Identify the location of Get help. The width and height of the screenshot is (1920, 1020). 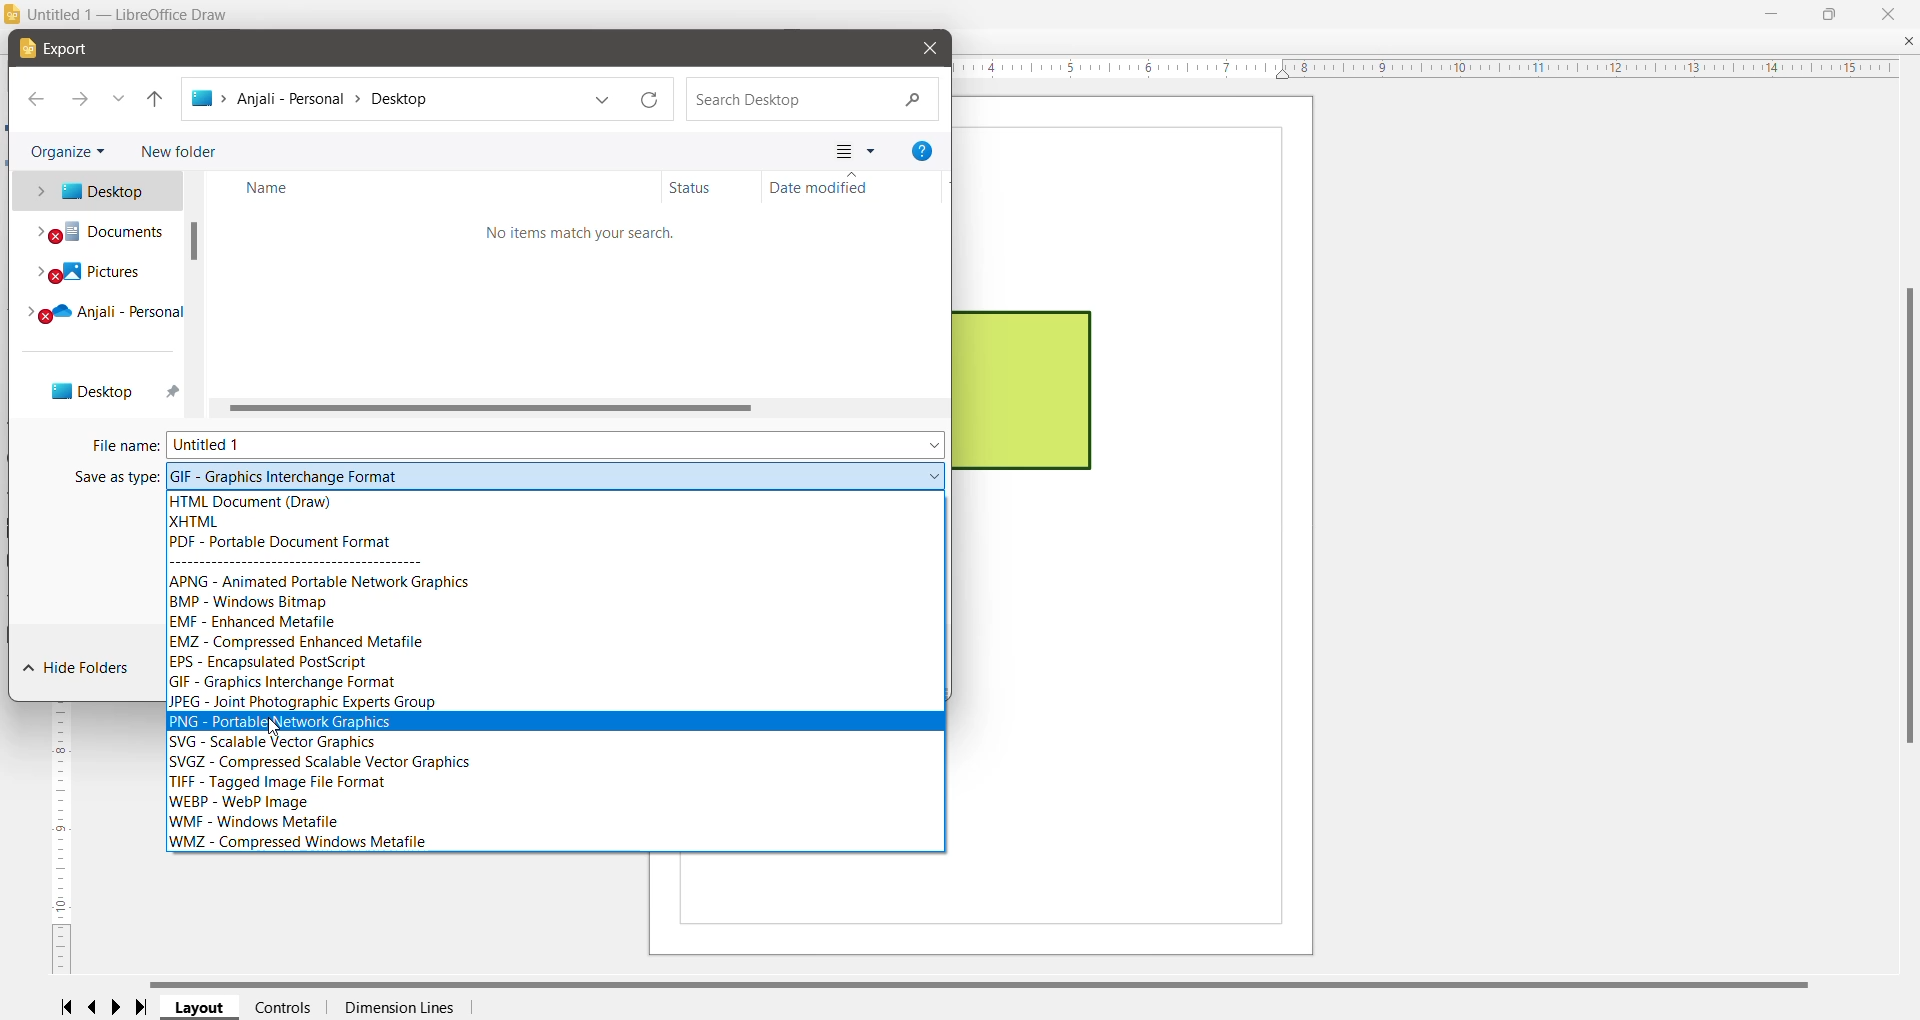
(922, 151).